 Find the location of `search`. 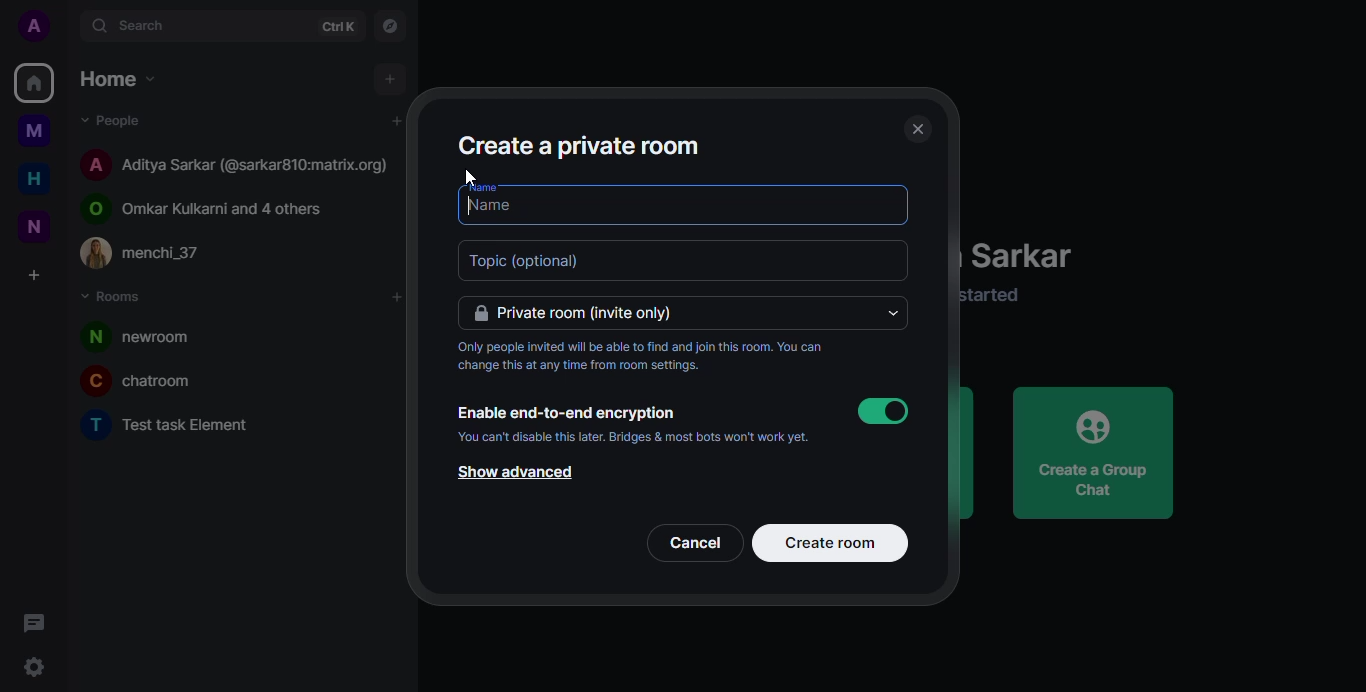

search is located at coordinates (155, 25).